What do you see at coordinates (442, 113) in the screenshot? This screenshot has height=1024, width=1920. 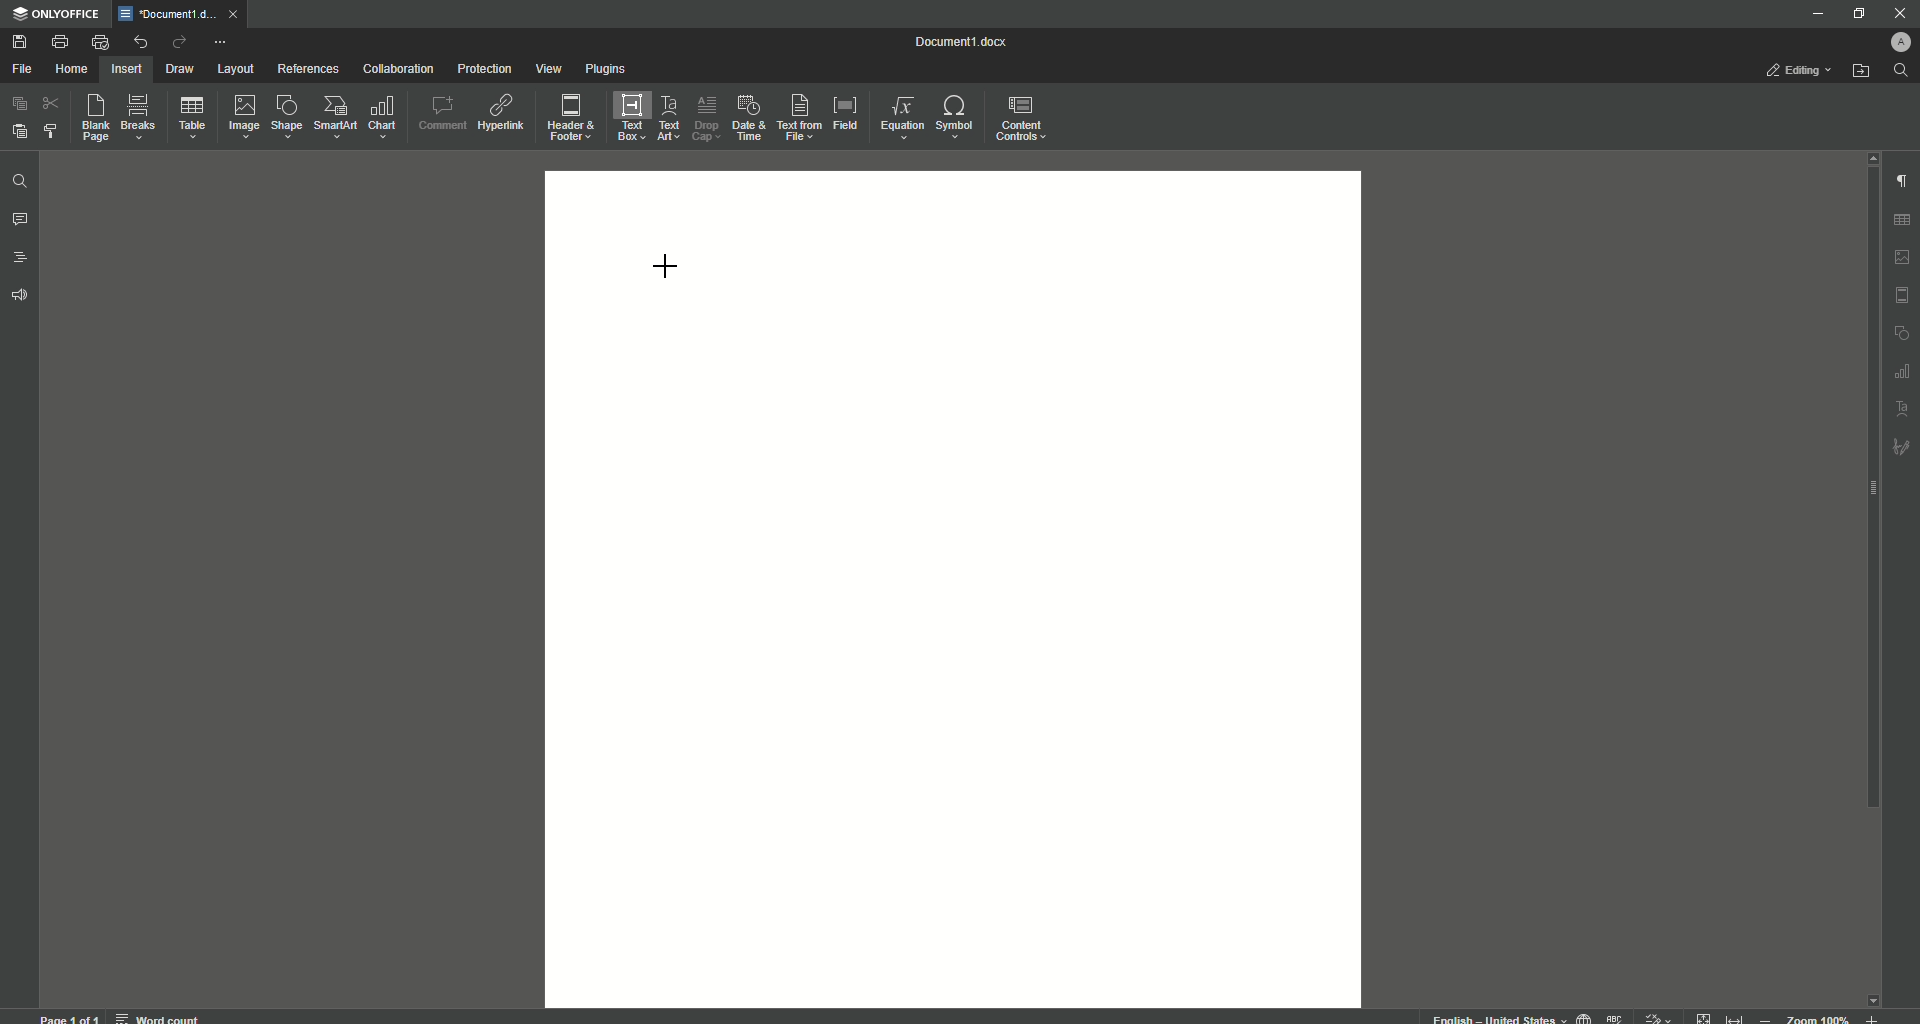 I see `Comment` at bounding box center [442, 113].